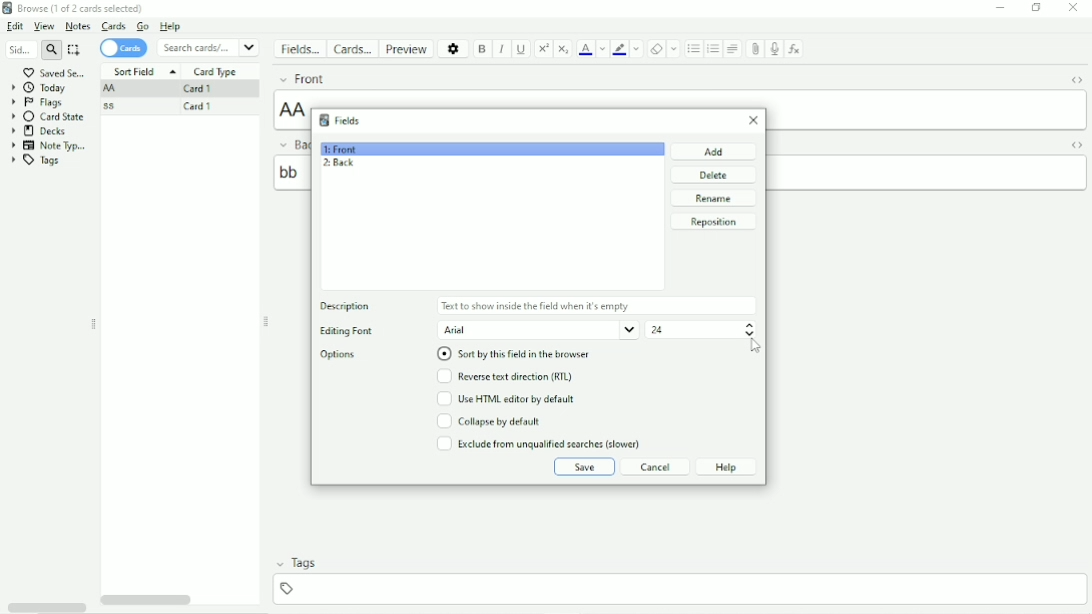 The height and width of the screenshot is (614, 1092). What do you see at coordinates (352, 121) in the screenshot?
I see `Fields` at bounding box center [352, 121].